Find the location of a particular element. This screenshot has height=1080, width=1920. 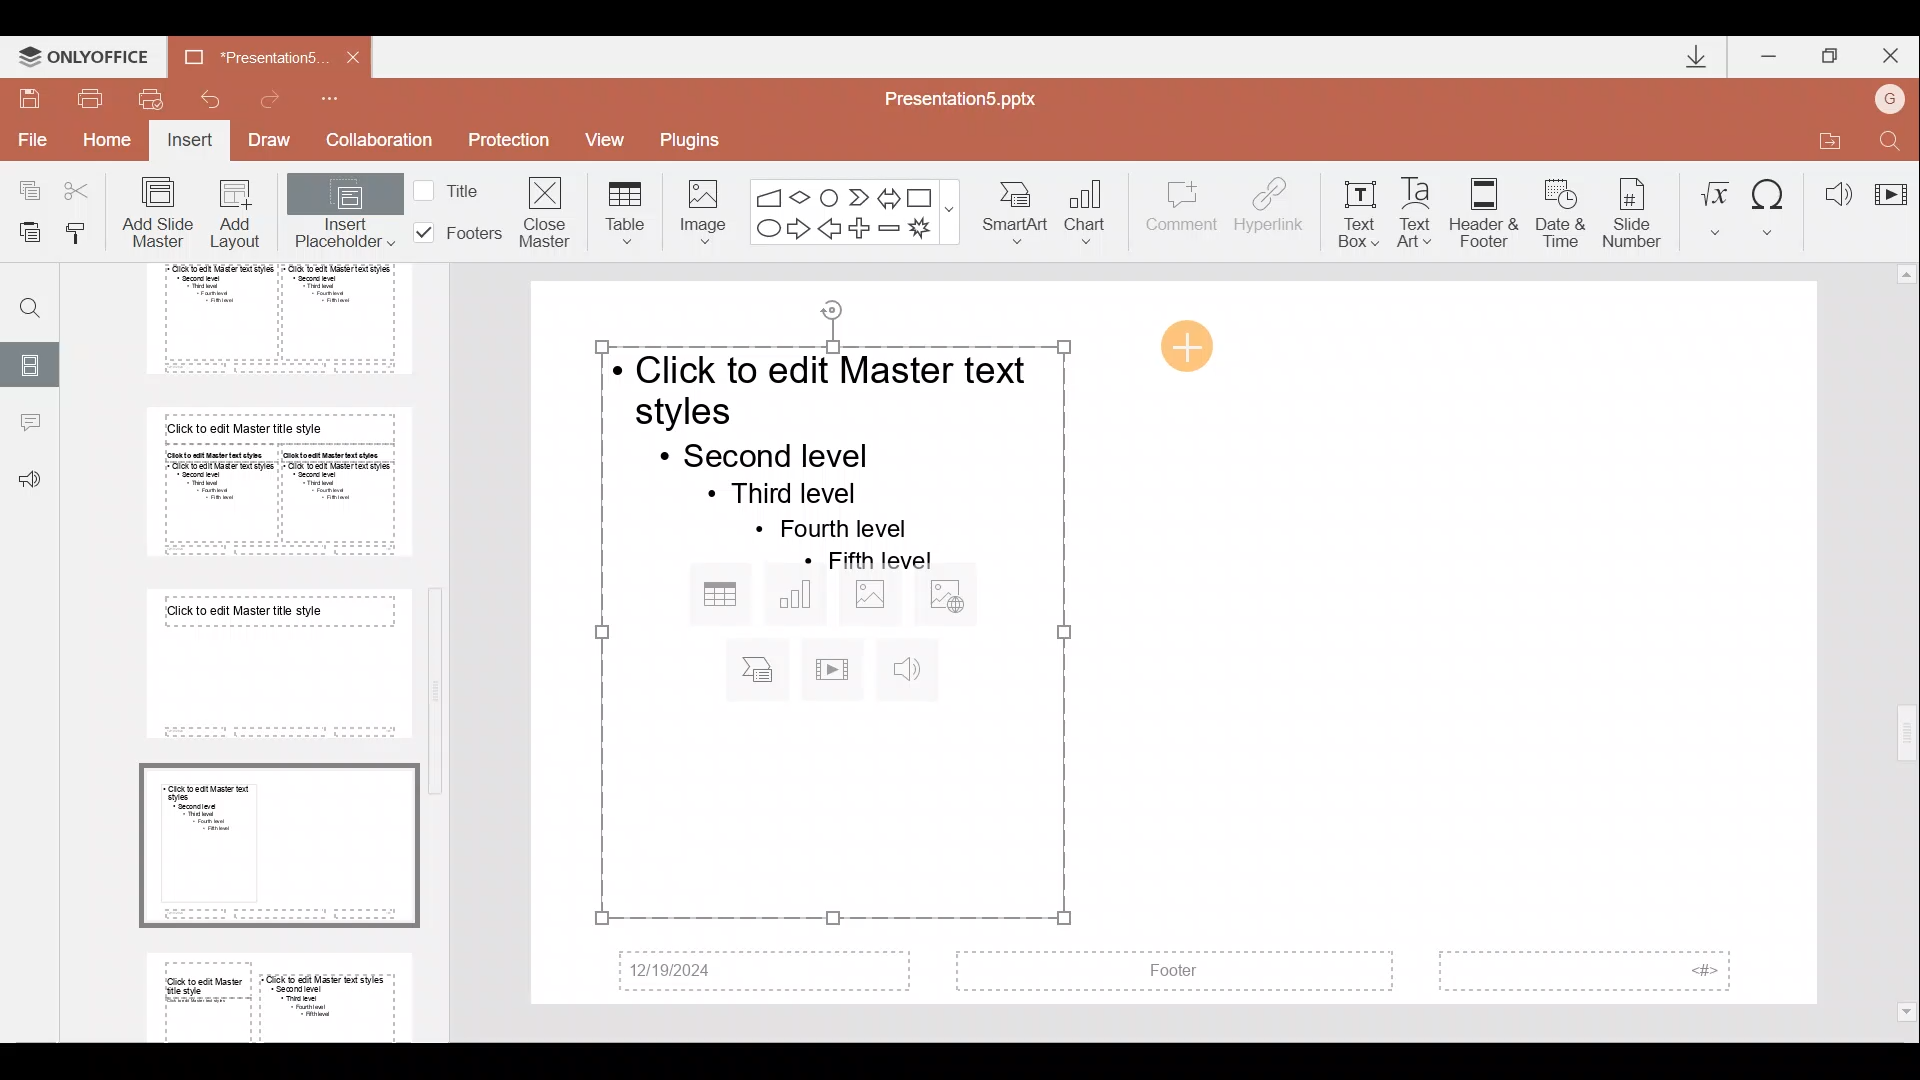

View is located at coordinates (612, 139).